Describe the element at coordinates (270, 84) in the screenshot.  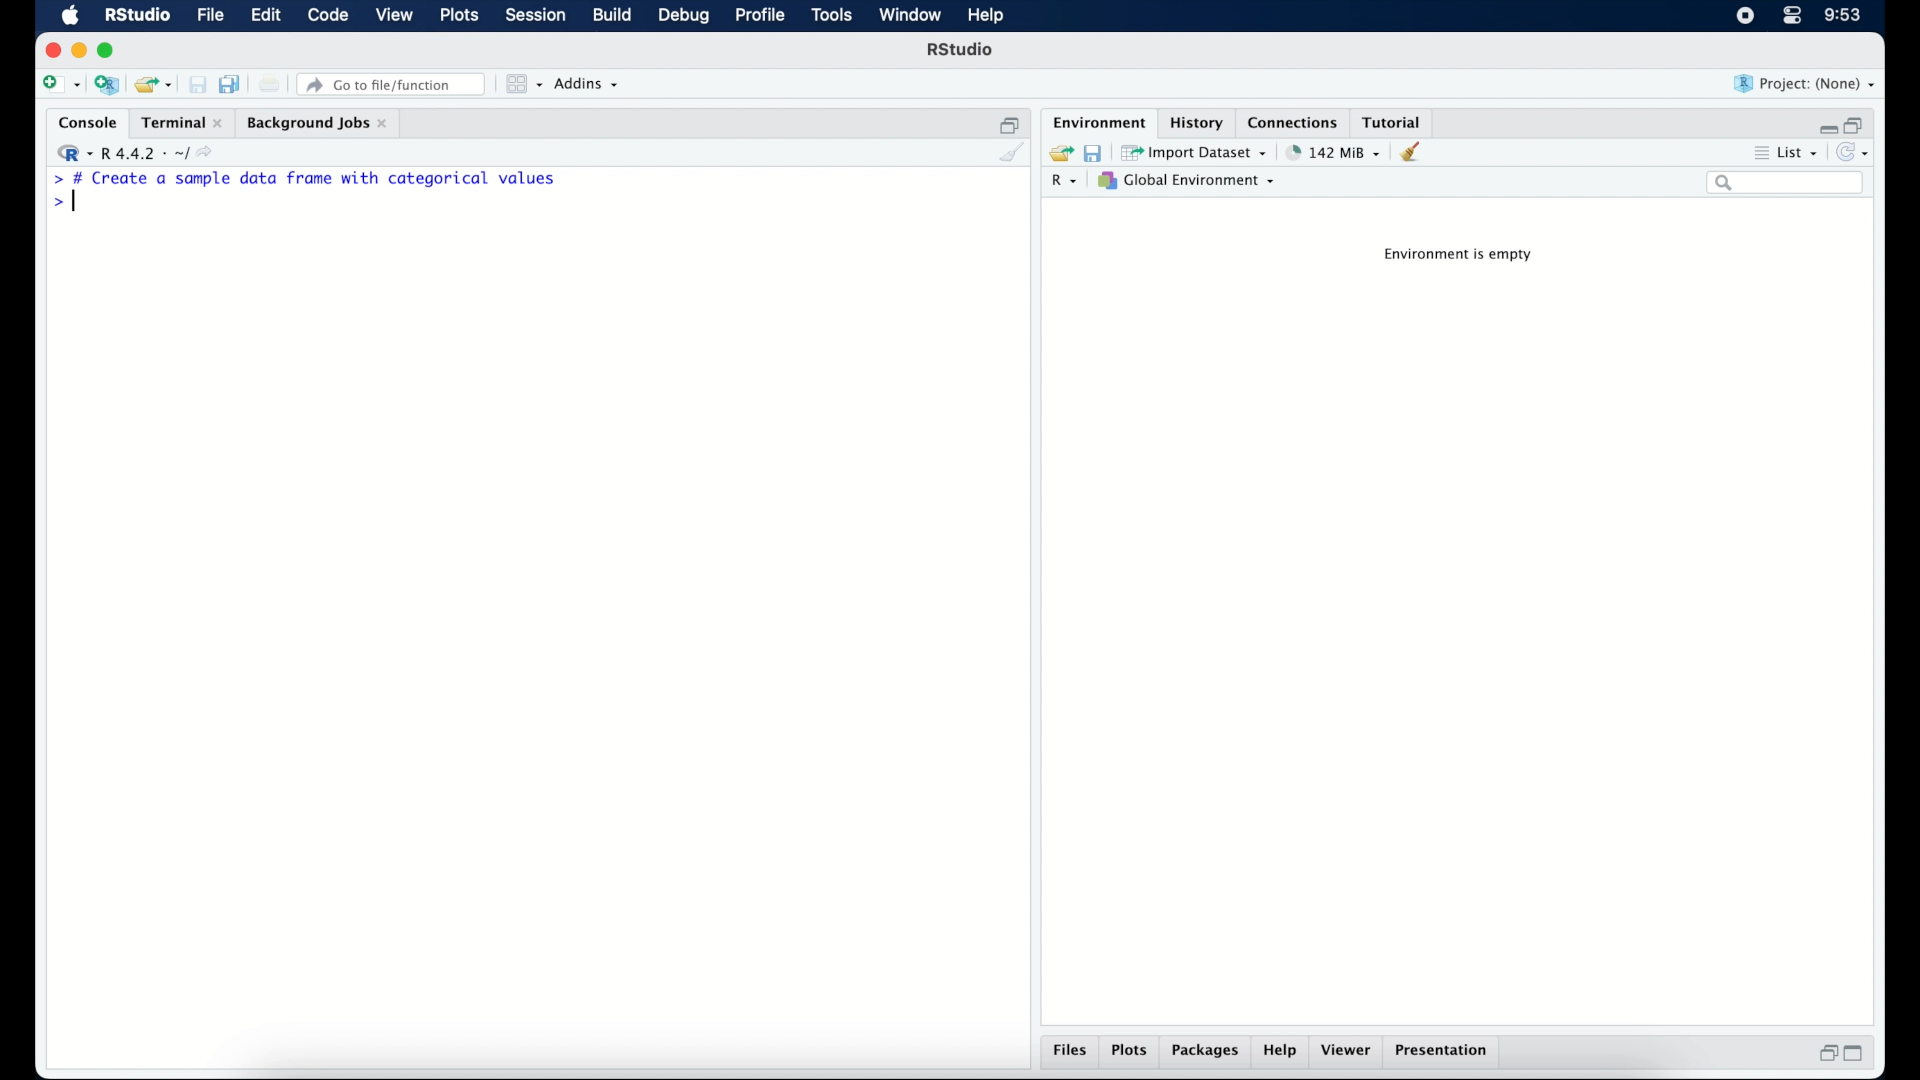
I see `print` at that location.